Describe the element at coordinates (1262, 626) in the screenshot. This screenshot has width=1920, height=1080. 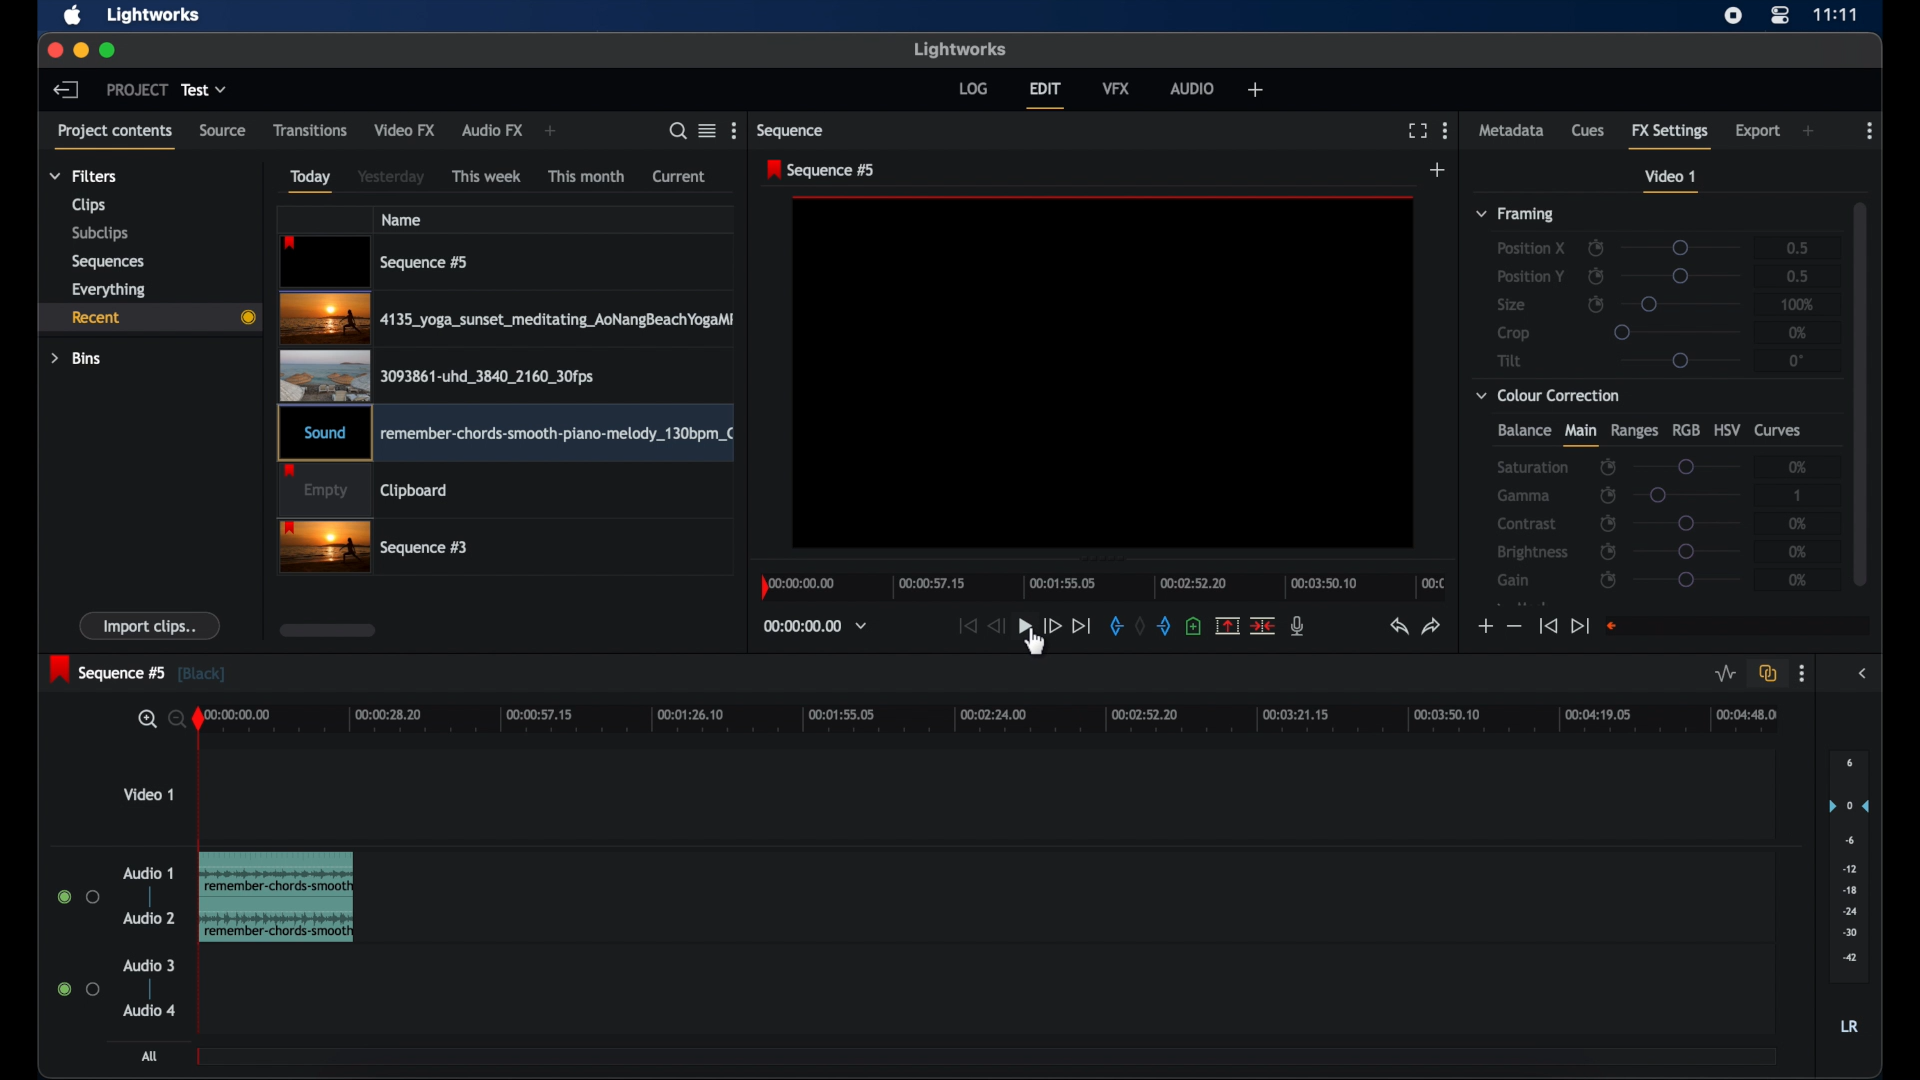
I see `split` at that location.